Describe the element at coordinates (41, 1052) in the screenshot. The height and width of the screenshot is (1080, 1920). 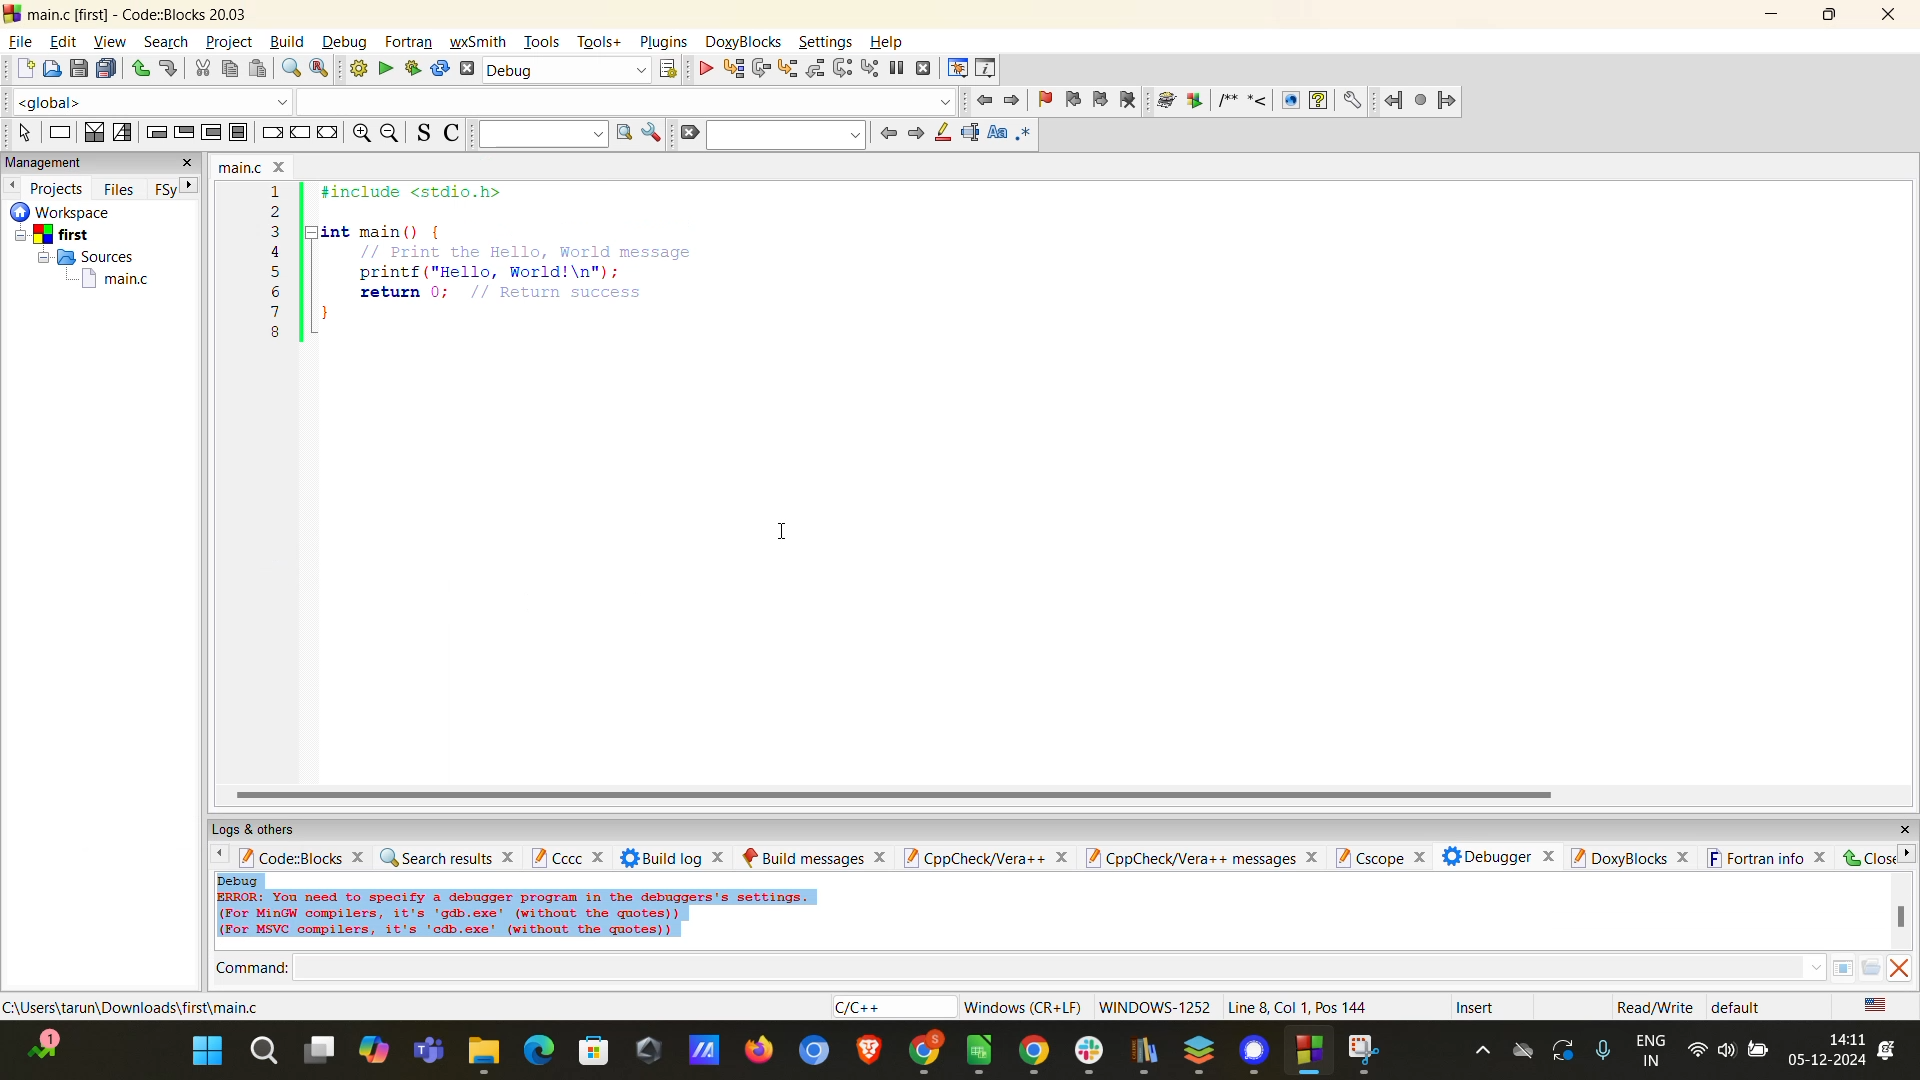
I see `edge` at that location.